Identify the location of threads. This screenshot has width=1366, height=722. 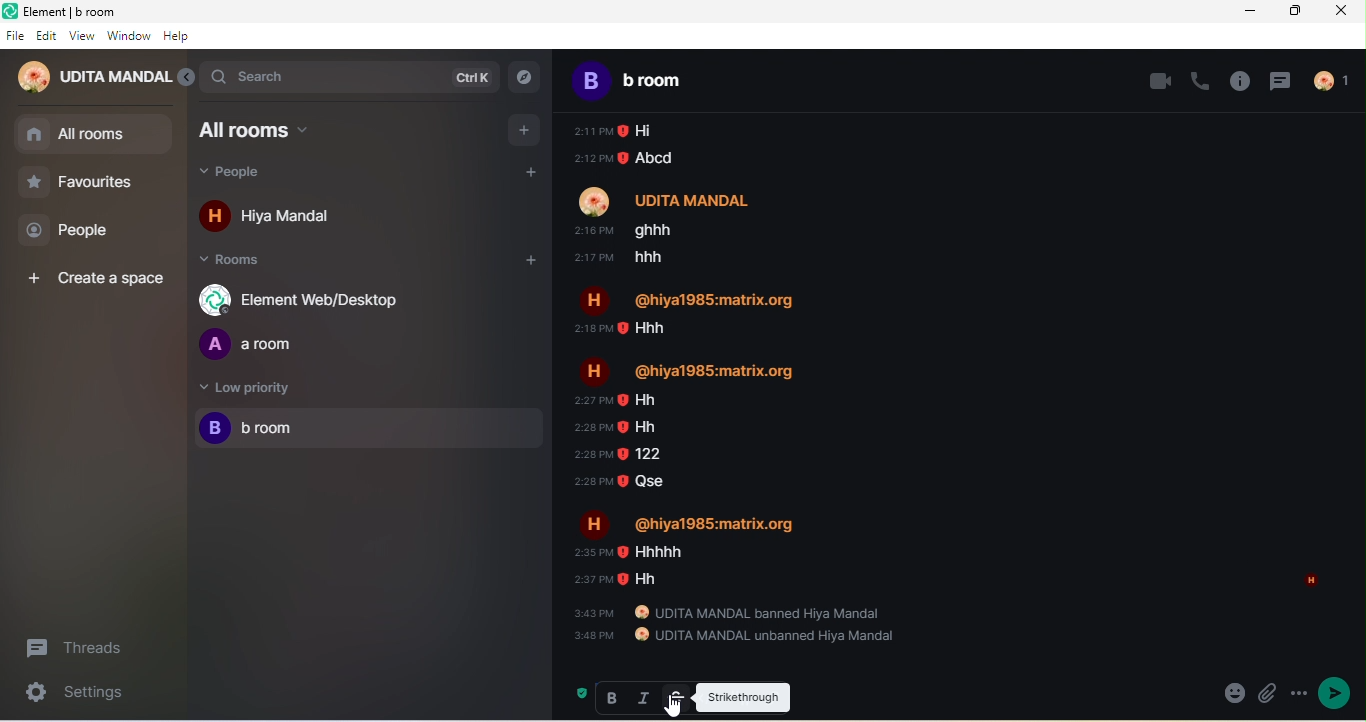
(1280, 80).